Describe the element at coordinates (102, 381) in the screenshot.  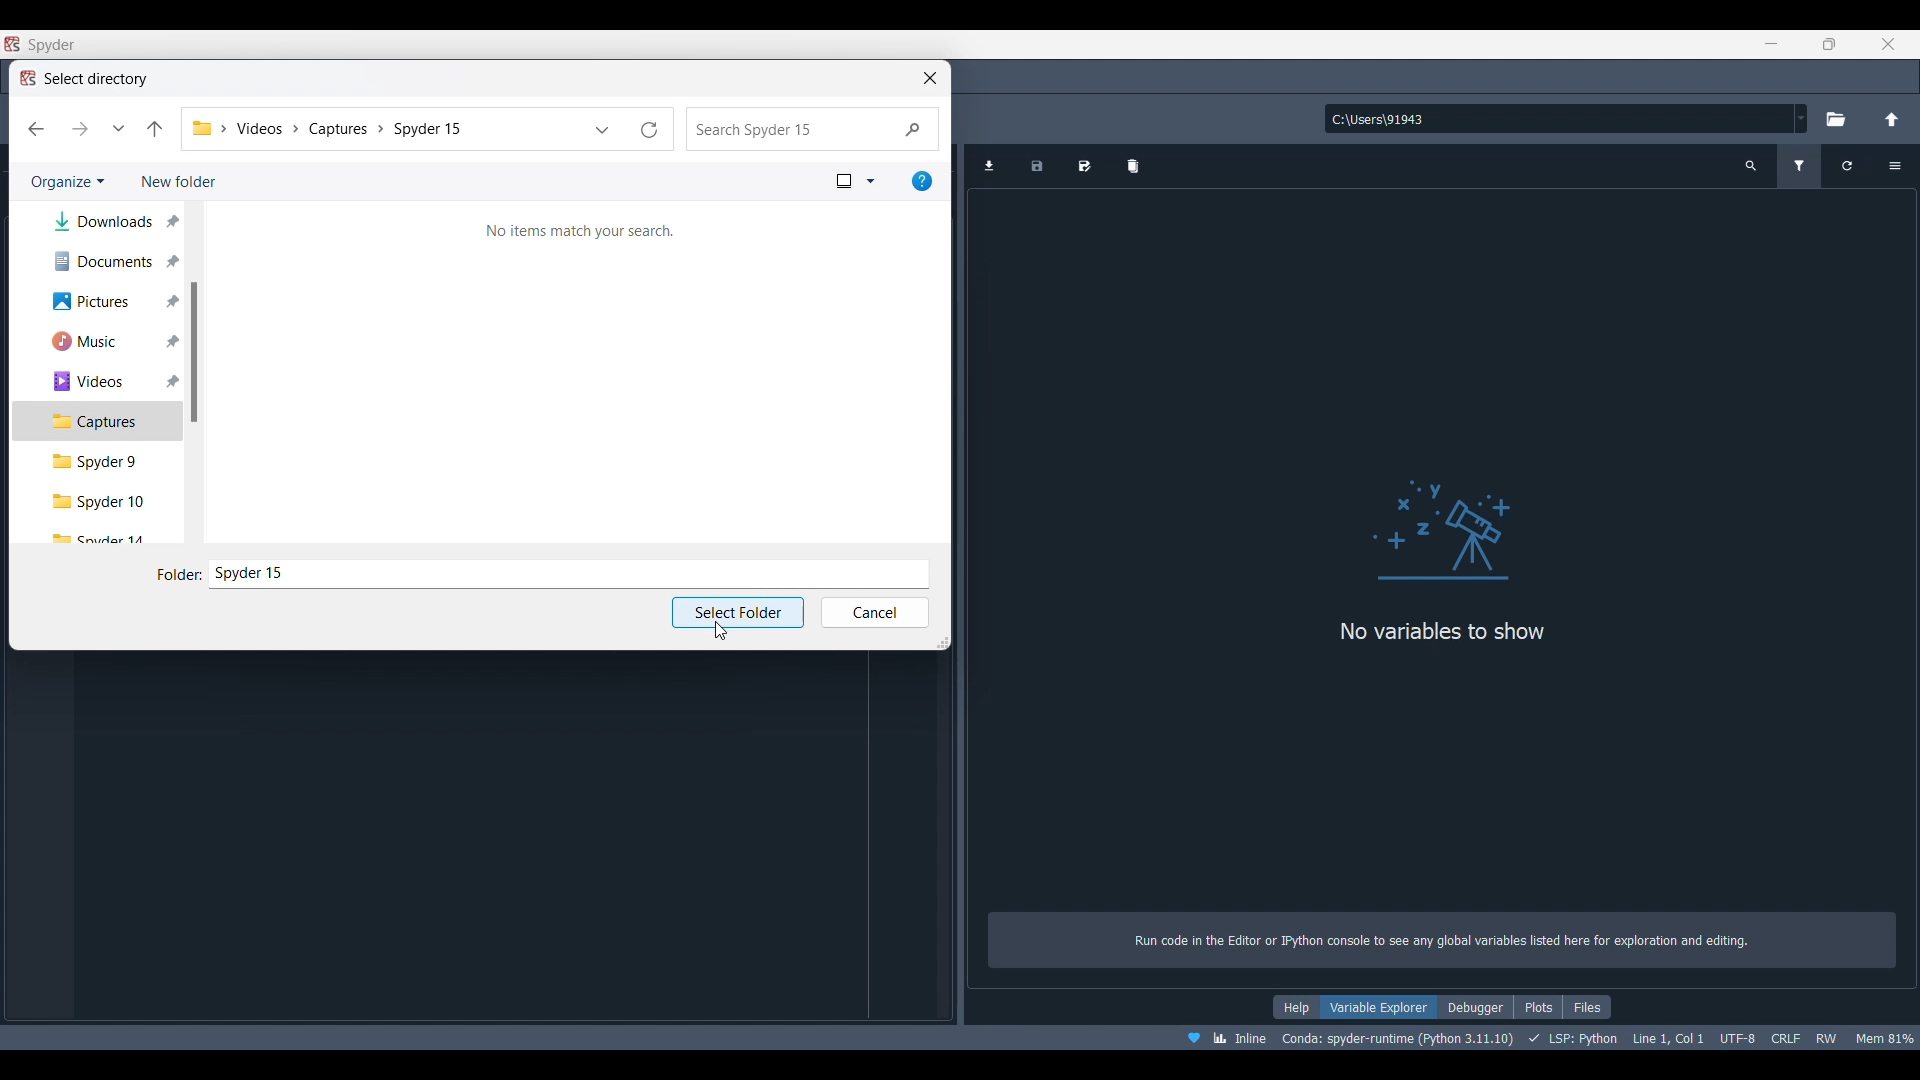
I see `Videos` at that location.